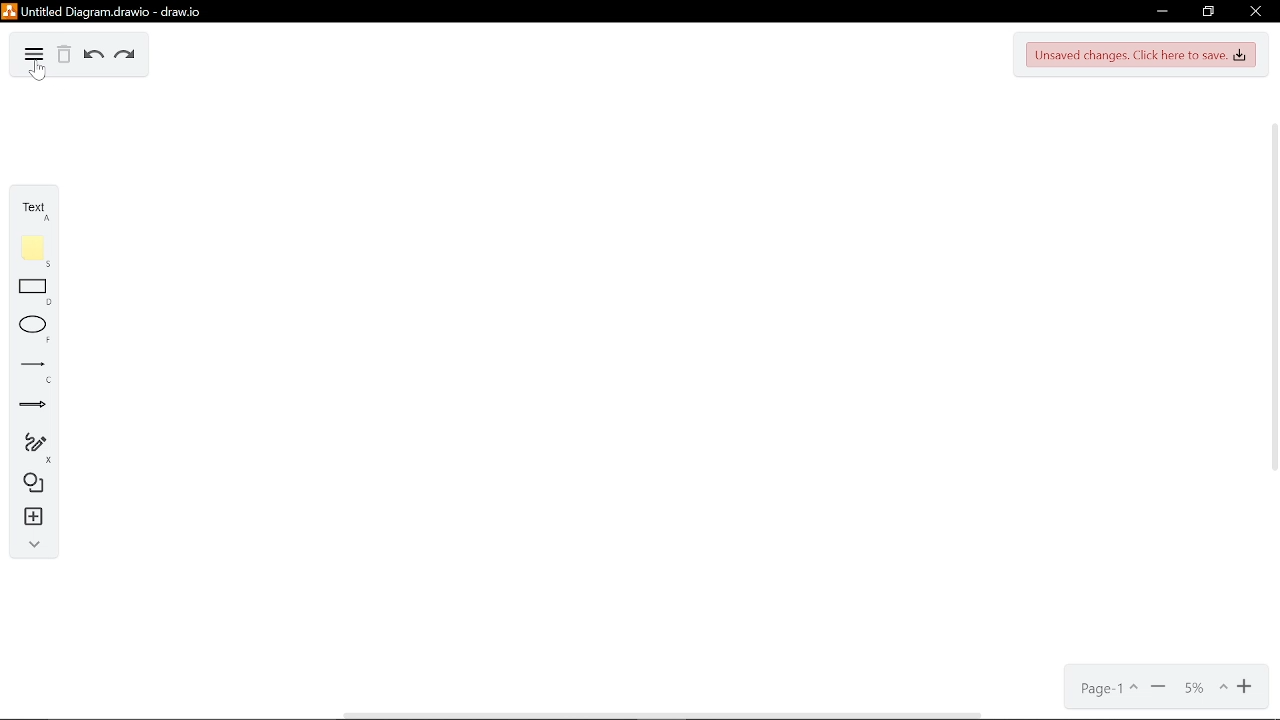  I want to click on Zoom in, so click(1246, 689).